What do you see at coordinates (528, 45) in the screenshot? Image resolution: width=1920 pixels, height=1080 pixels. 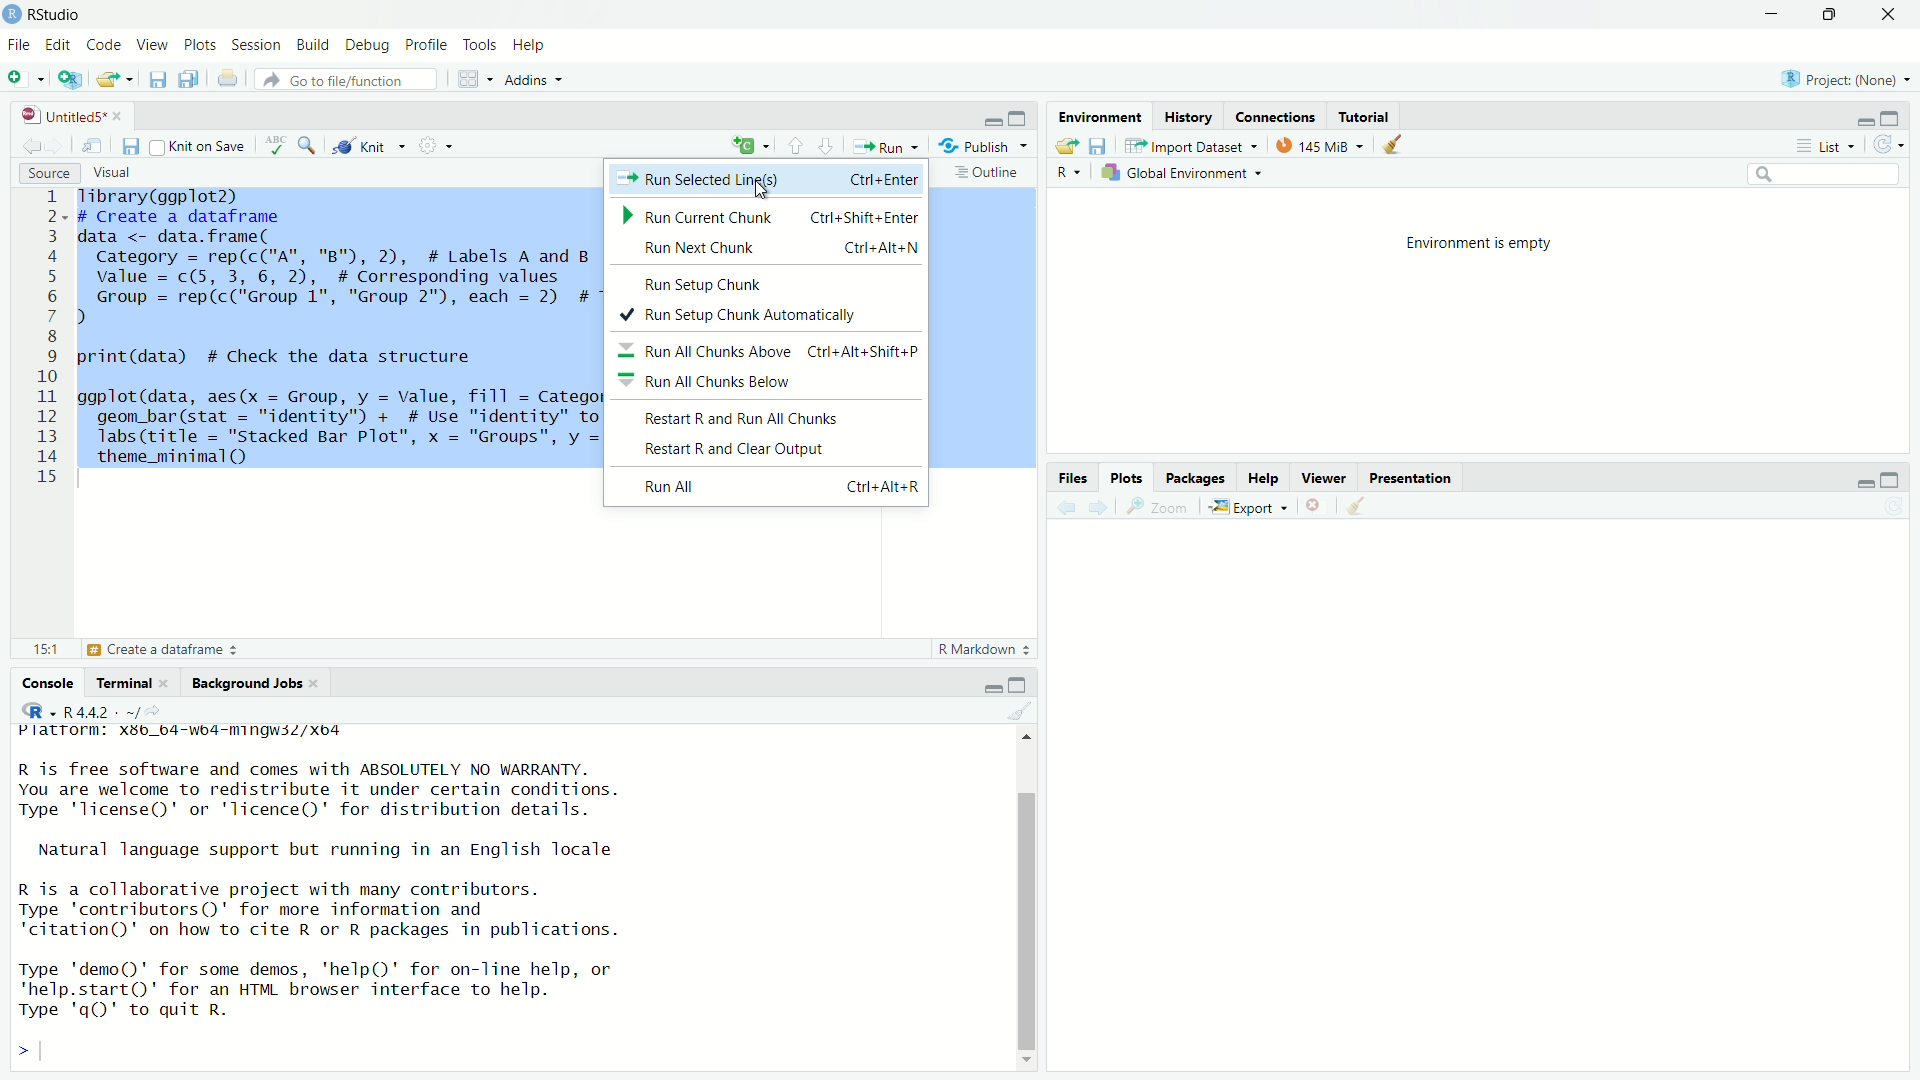 I see `Help` at bounding box center [528, 45].